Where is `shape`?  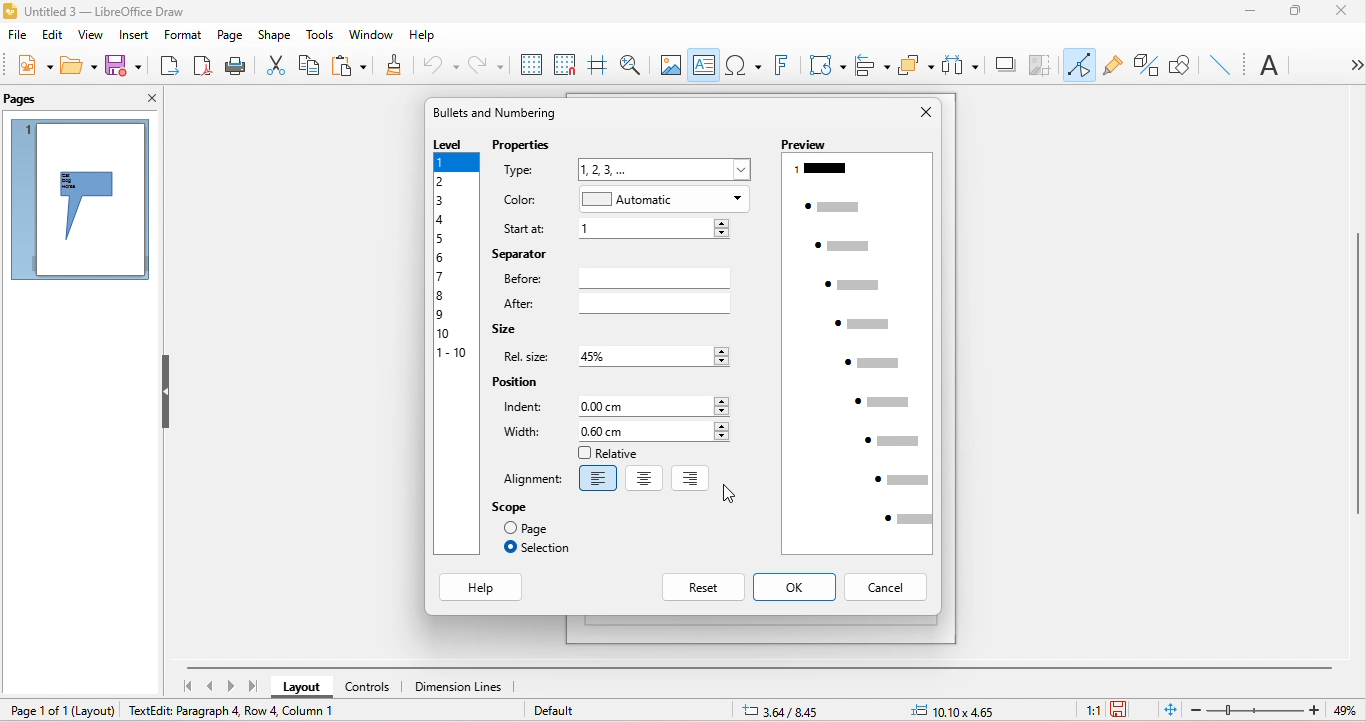
shape is located at coordinates (276, 35).